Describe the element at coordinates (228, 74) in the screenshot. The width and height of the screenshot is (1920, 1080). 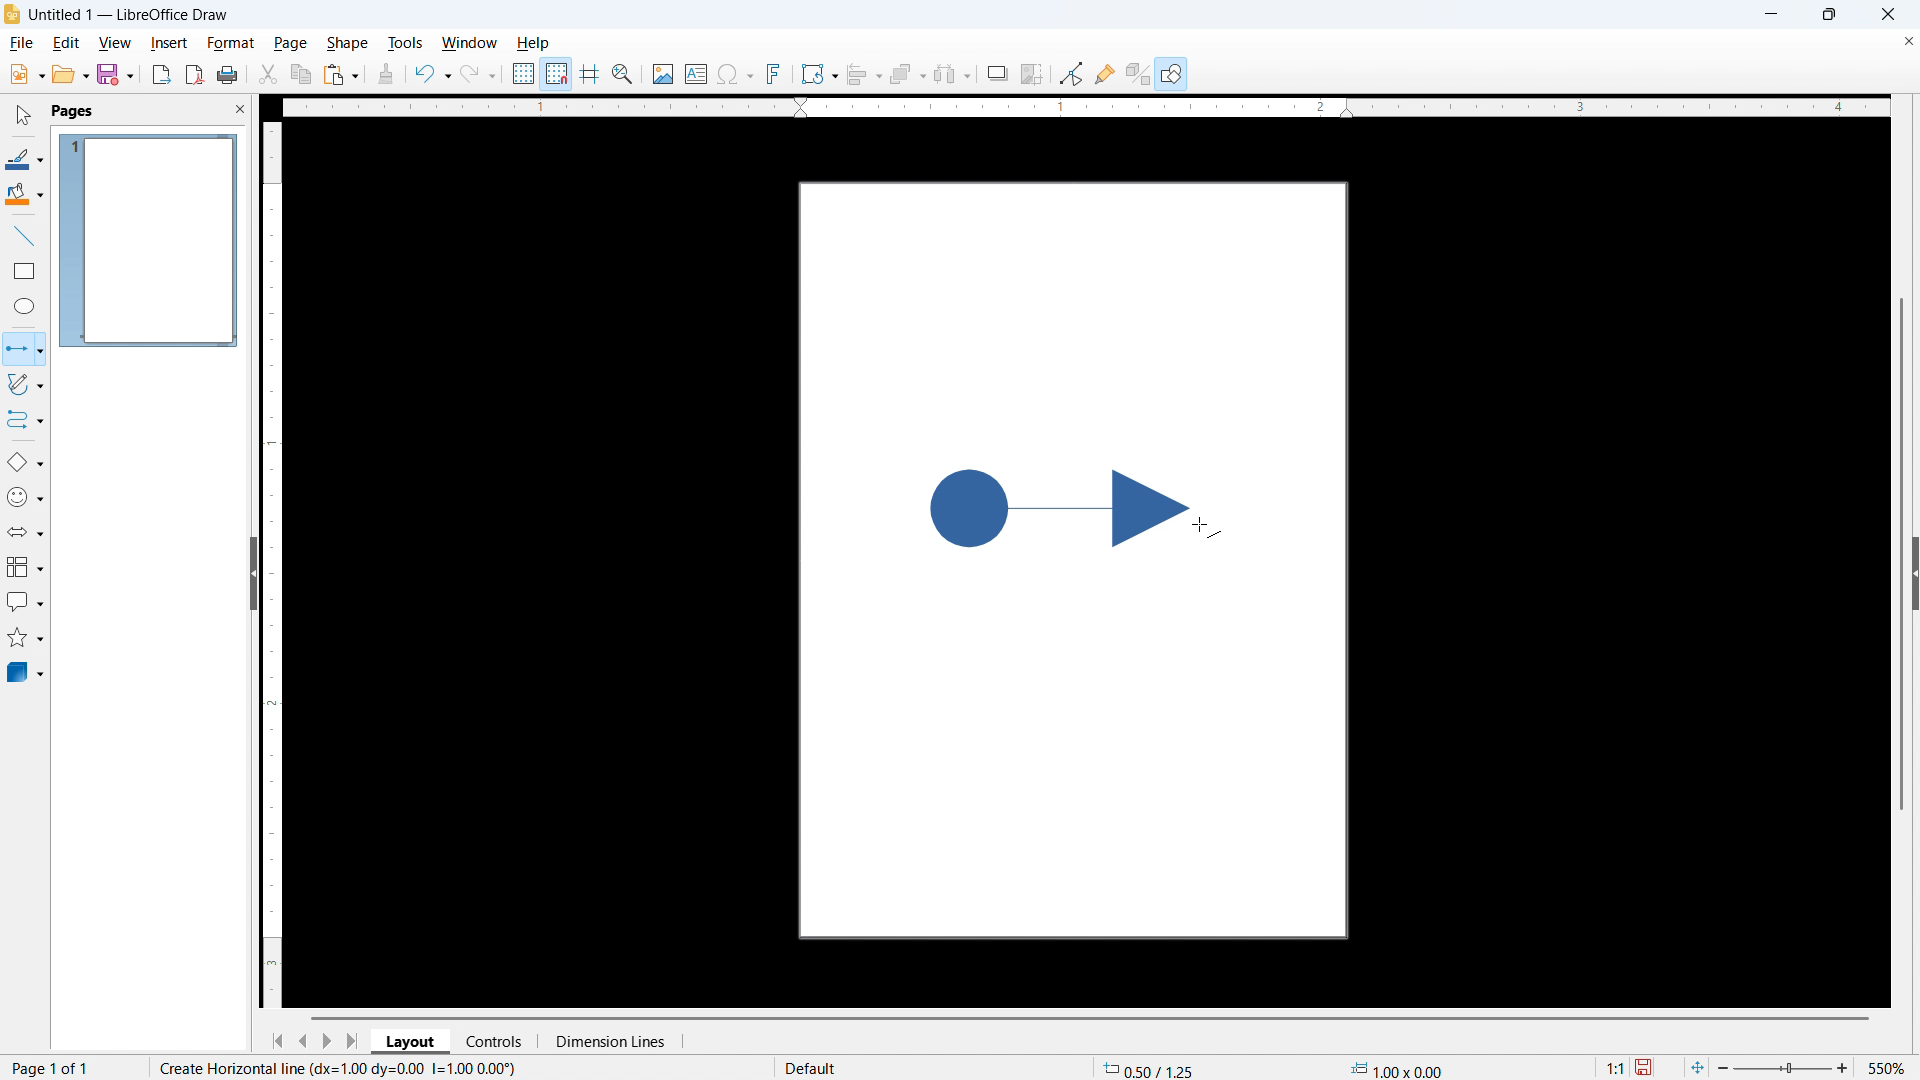
I see `print ` at that location.